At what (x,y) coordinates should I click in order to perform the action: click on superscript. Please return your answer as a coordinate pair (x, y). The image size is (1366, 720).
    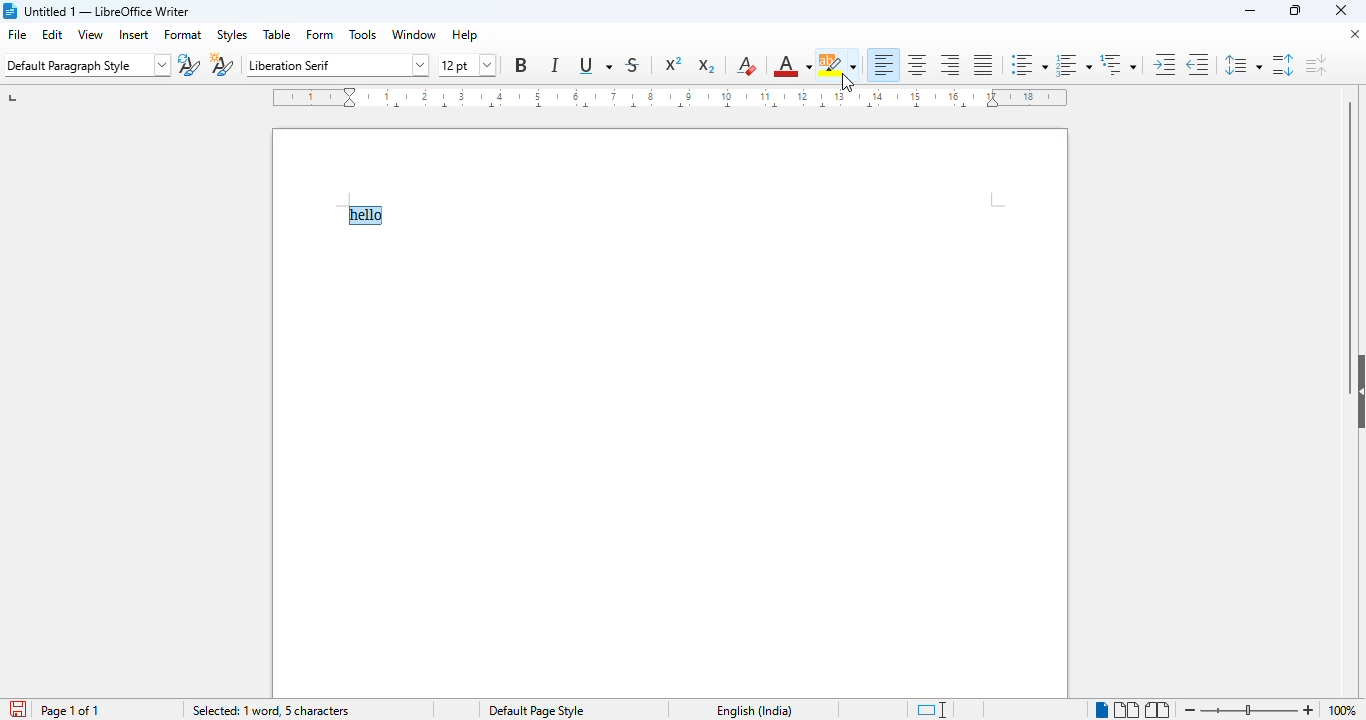
    Looking at the image, I should click on (674, 64).